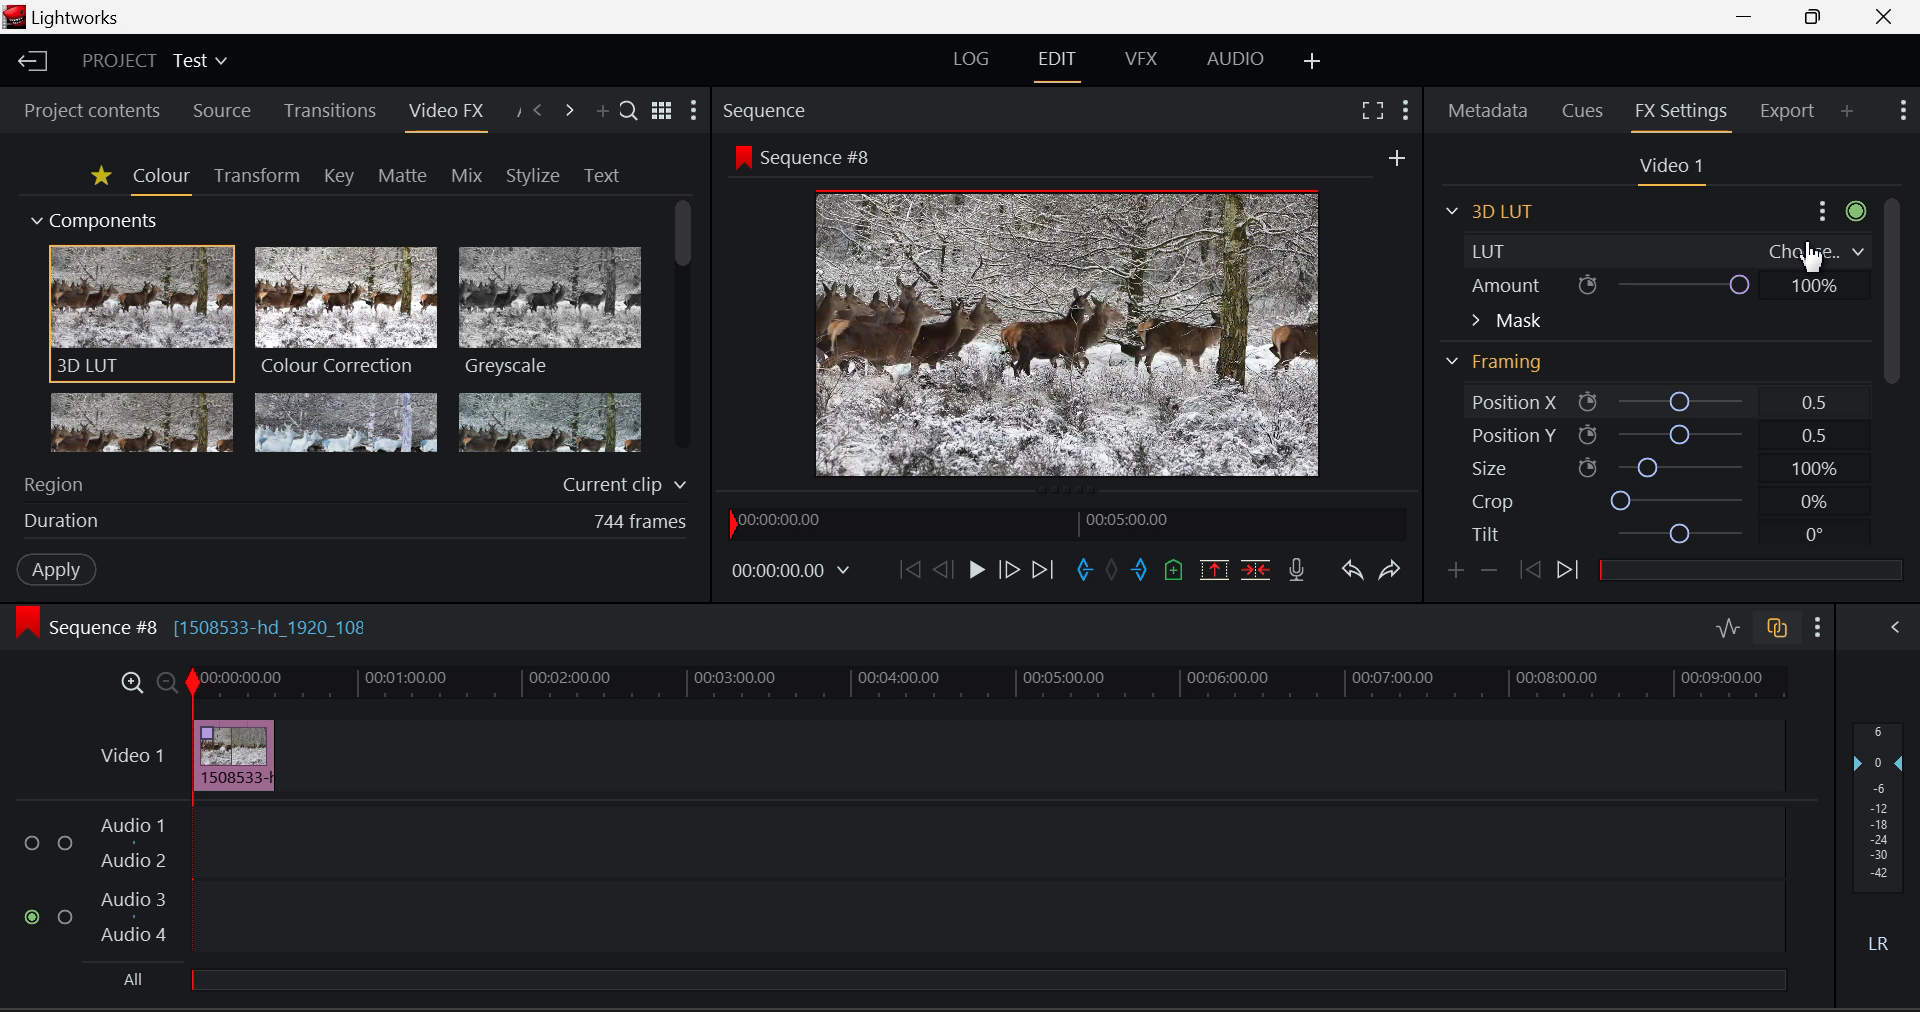  Describe the element at coordinates (1258, 570) in the screenshot. I see `Delete/Cut` at that location.